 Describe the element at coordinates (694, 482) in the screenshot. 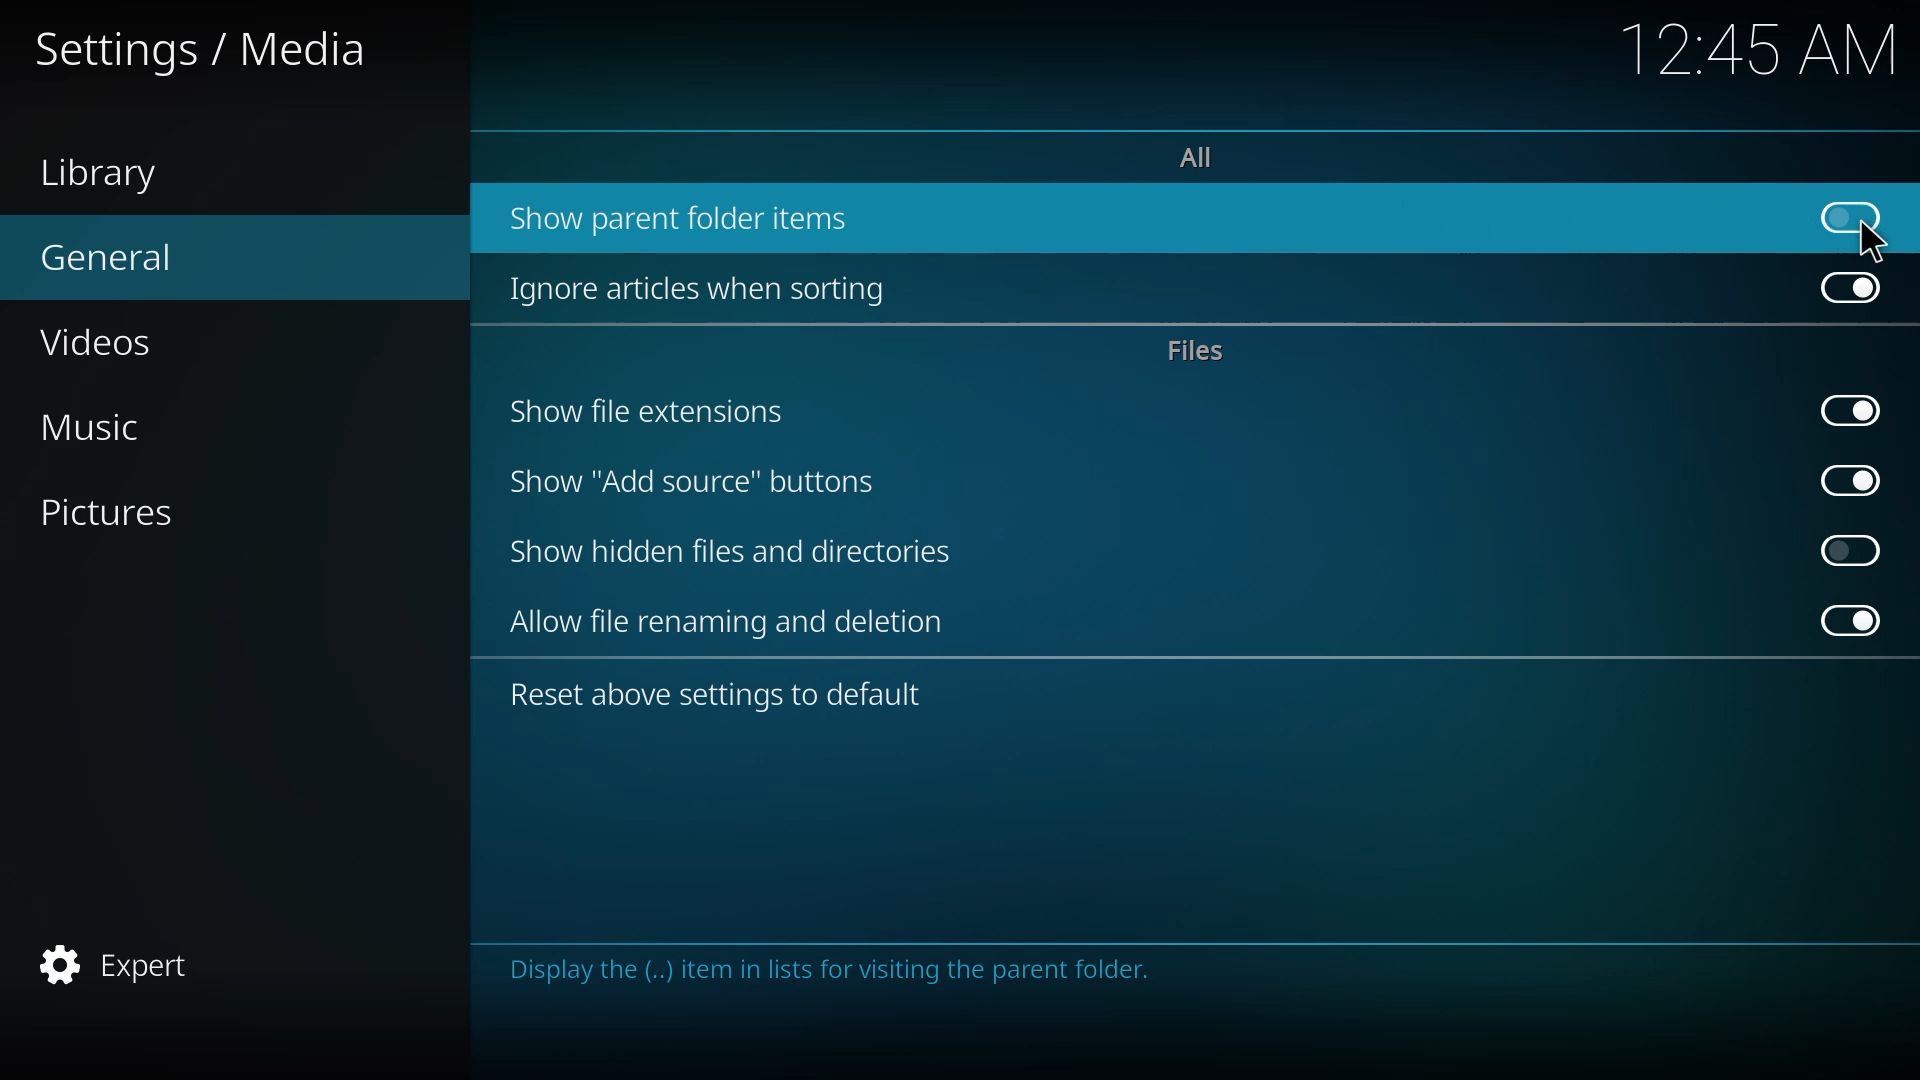

I see `show add source button` at that location.